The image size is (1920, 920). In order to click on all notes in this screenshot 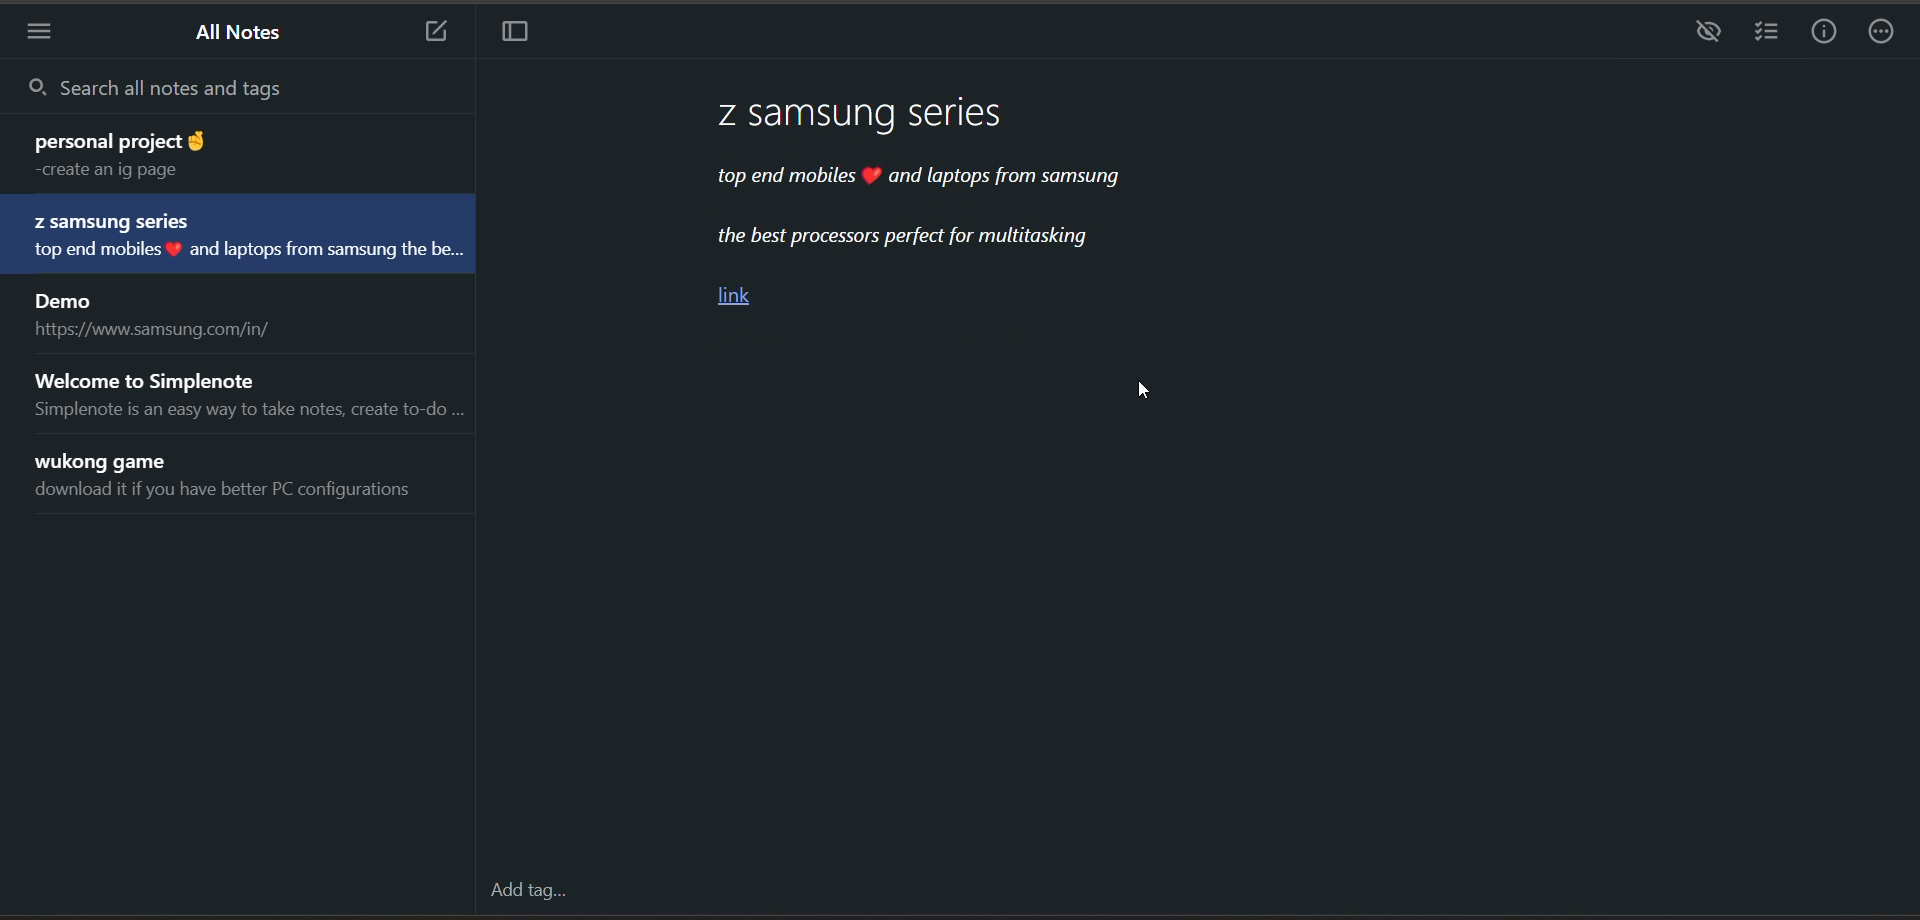, I will do `click(245, 34)`.